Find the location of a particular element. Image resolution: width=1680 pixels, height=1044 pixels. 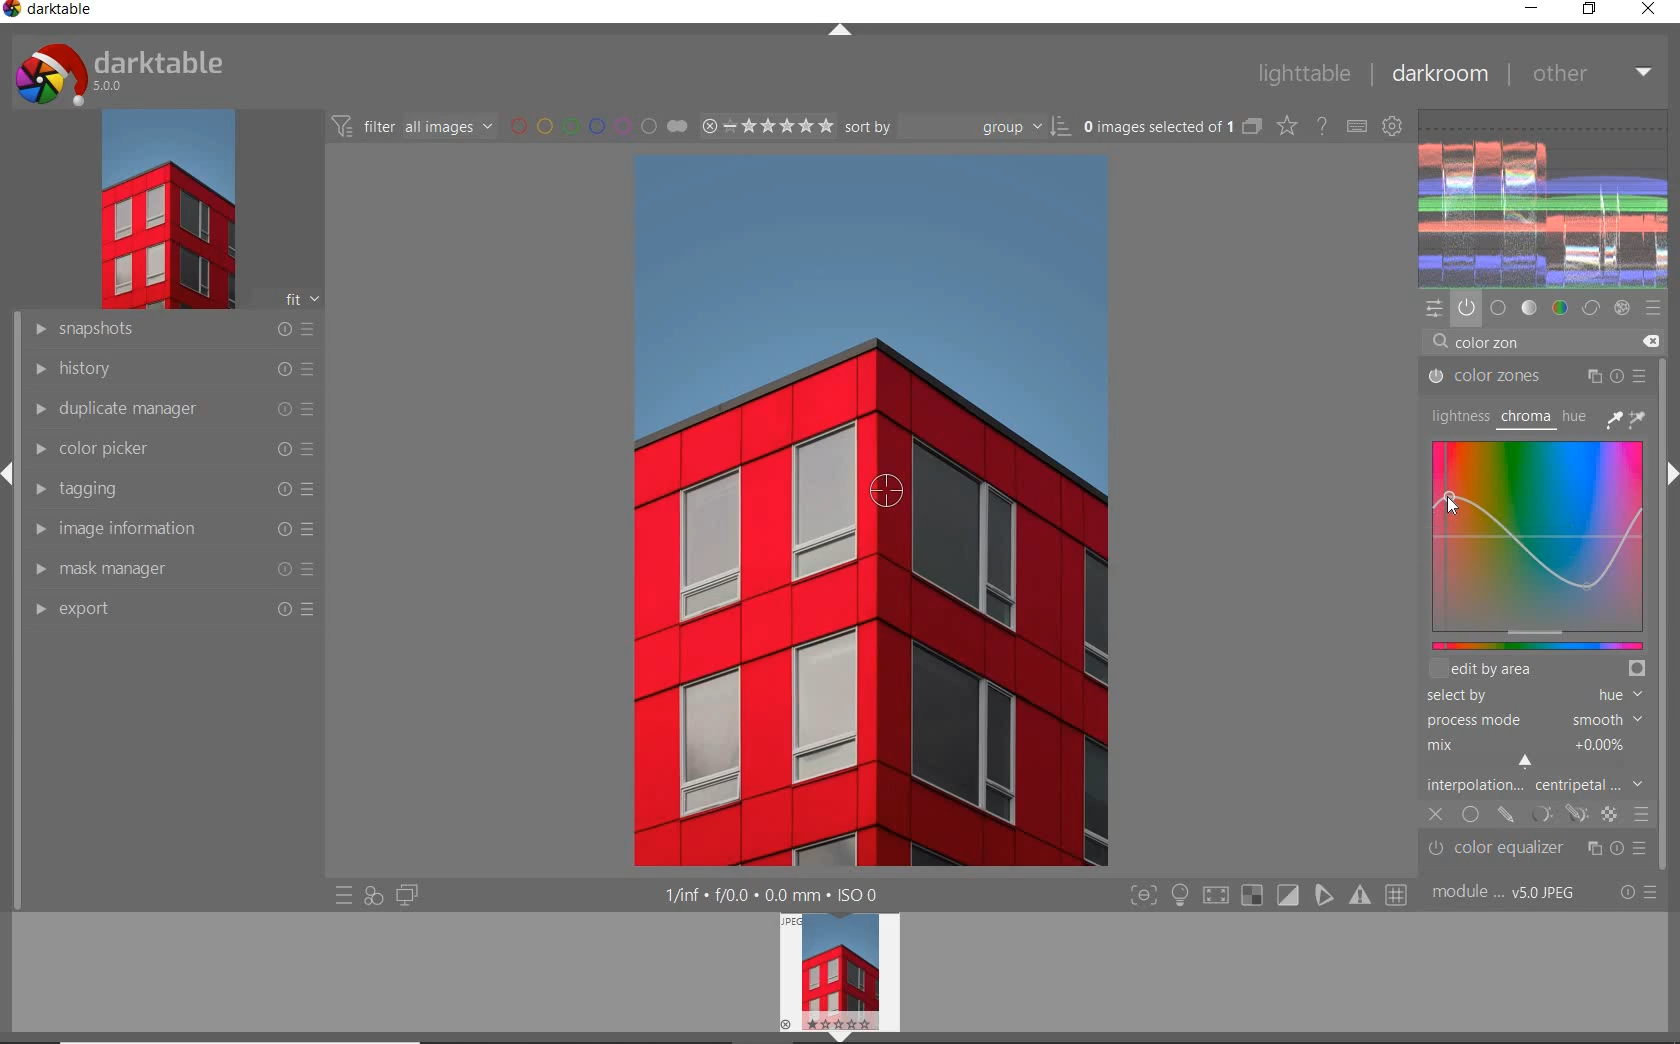

DELETE is located at coordinates (1650, 340).